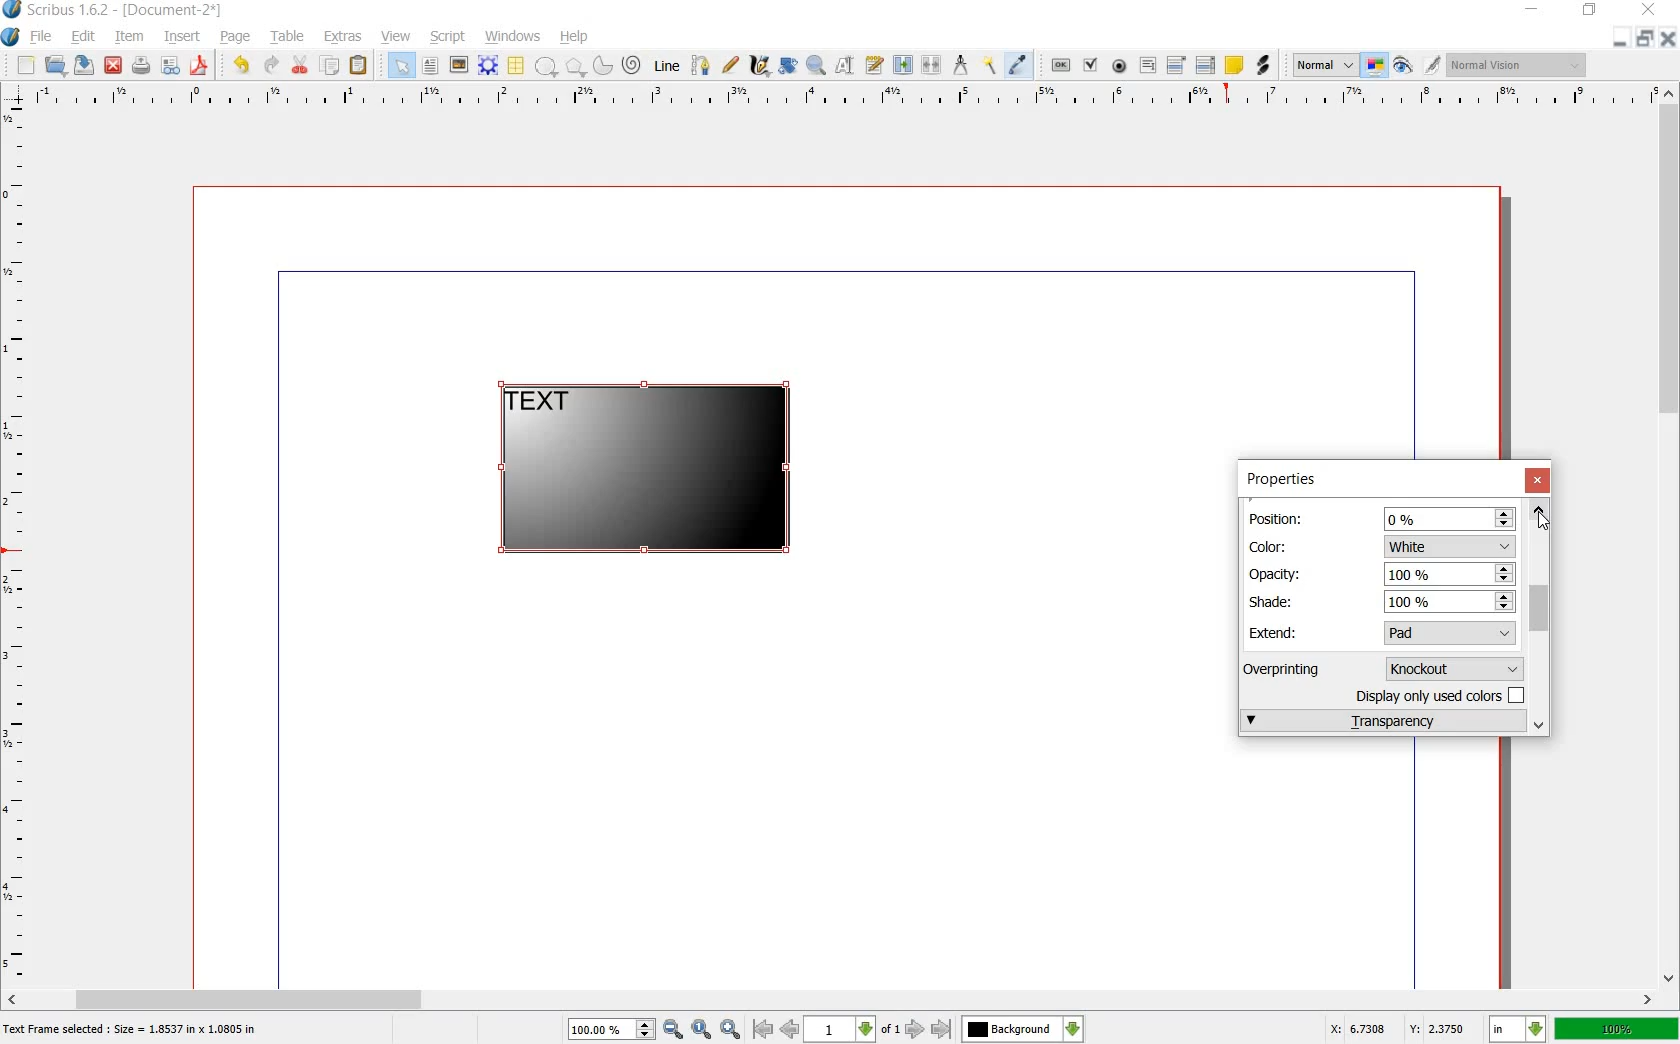 The height and width of the screenshot is (1044, 1680). What do you see at coordinates (1459, 667) in the screenshot?
I see `Knockout ` at bounding box center [1459, 667].